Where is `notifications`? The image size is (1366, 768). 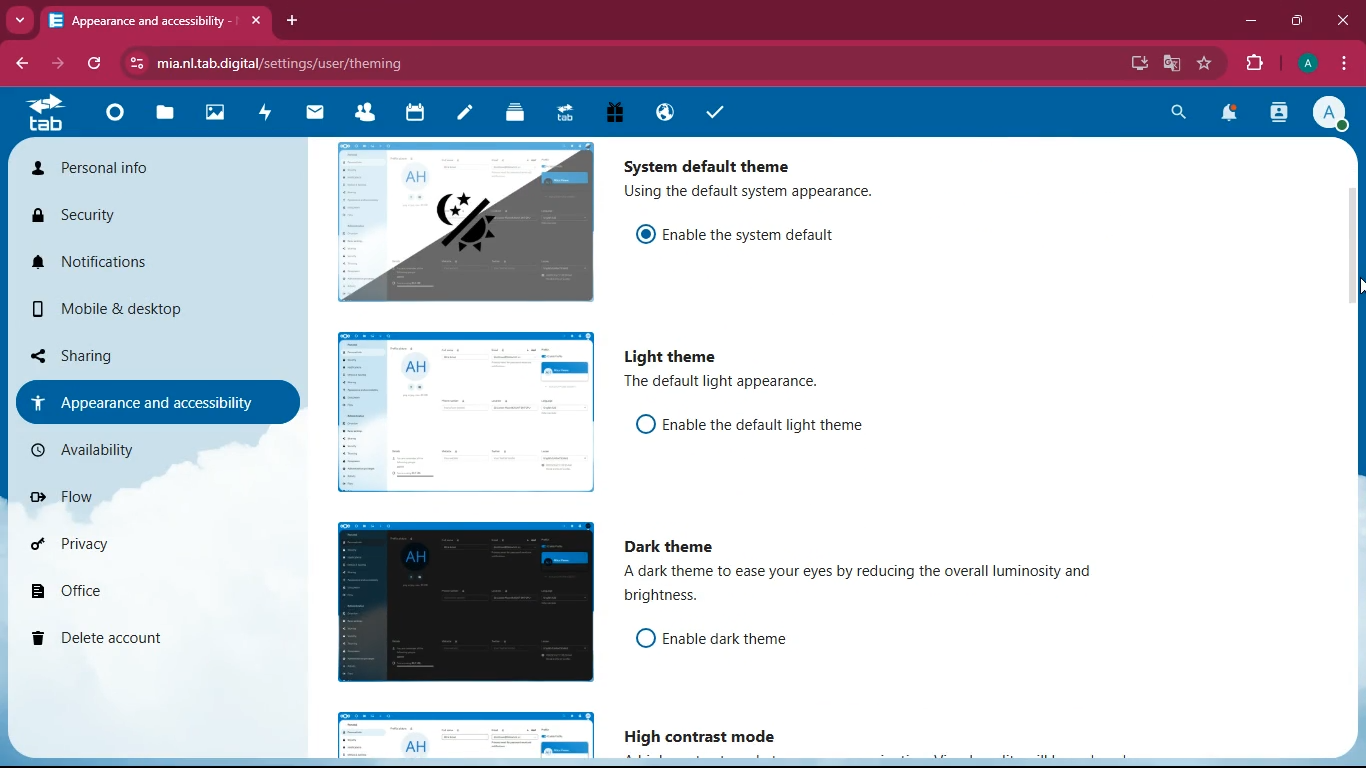 notifications is located at coordinates (126, 270).